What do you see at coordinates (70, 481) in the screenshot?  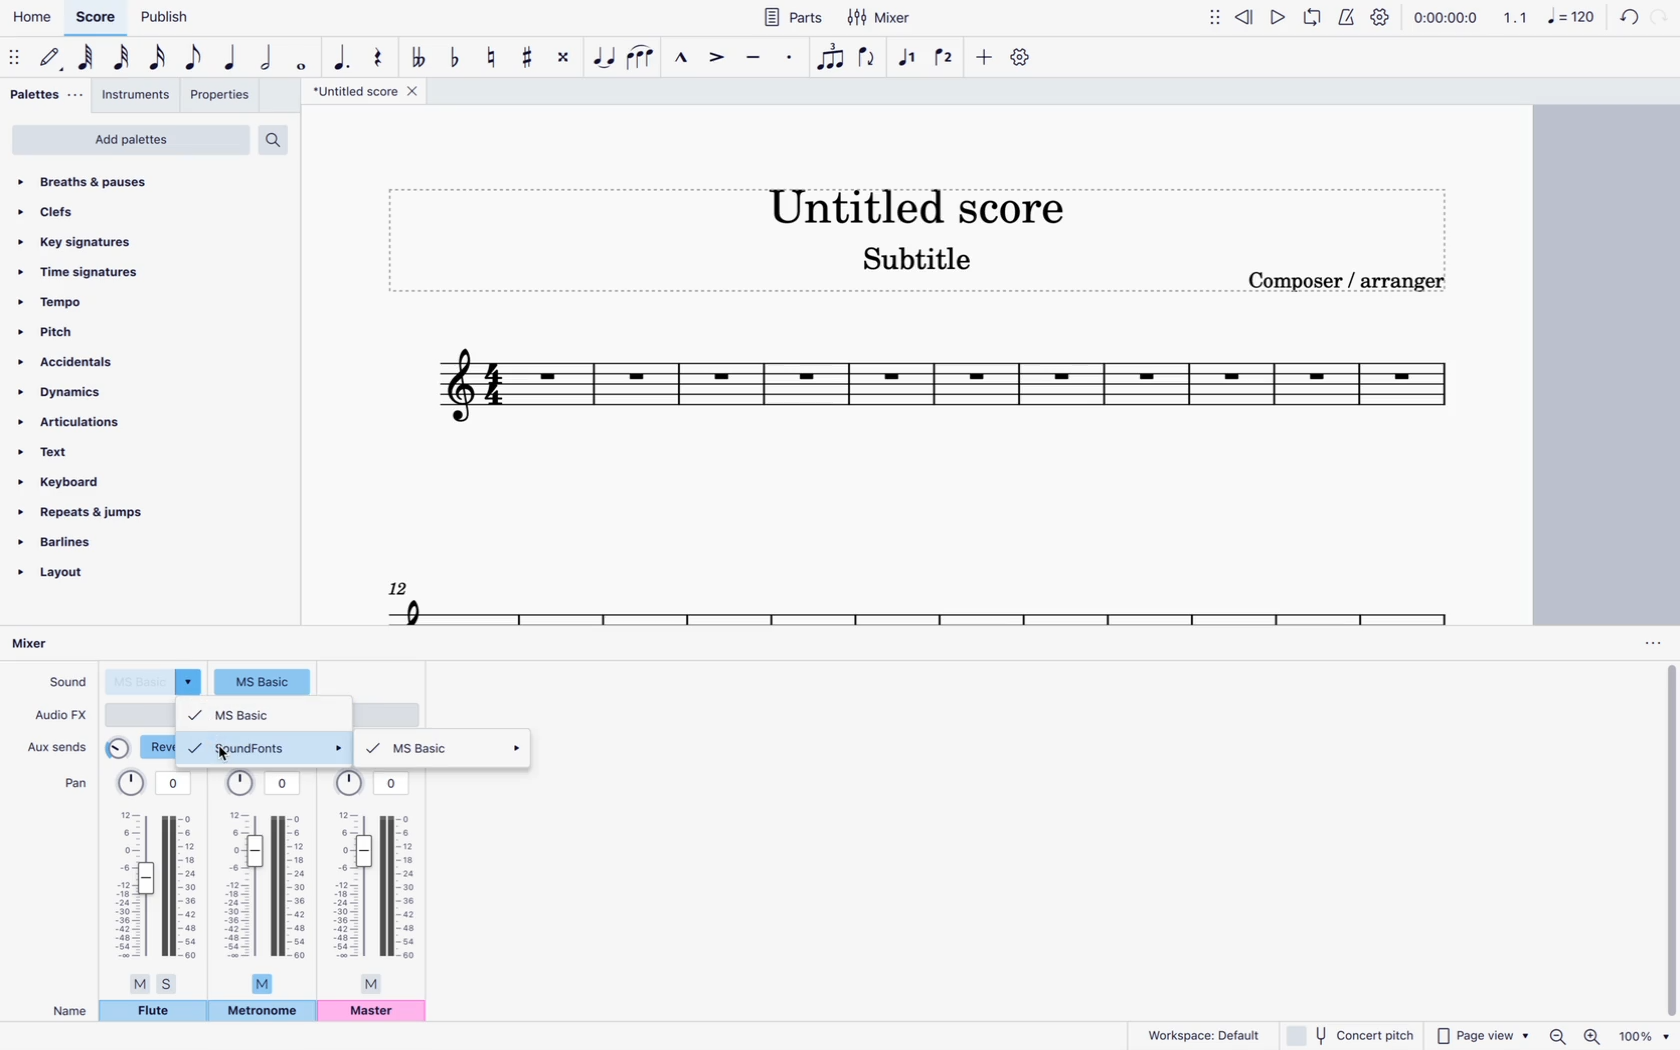 I see `keyboard` at bounding box center [70, 481].